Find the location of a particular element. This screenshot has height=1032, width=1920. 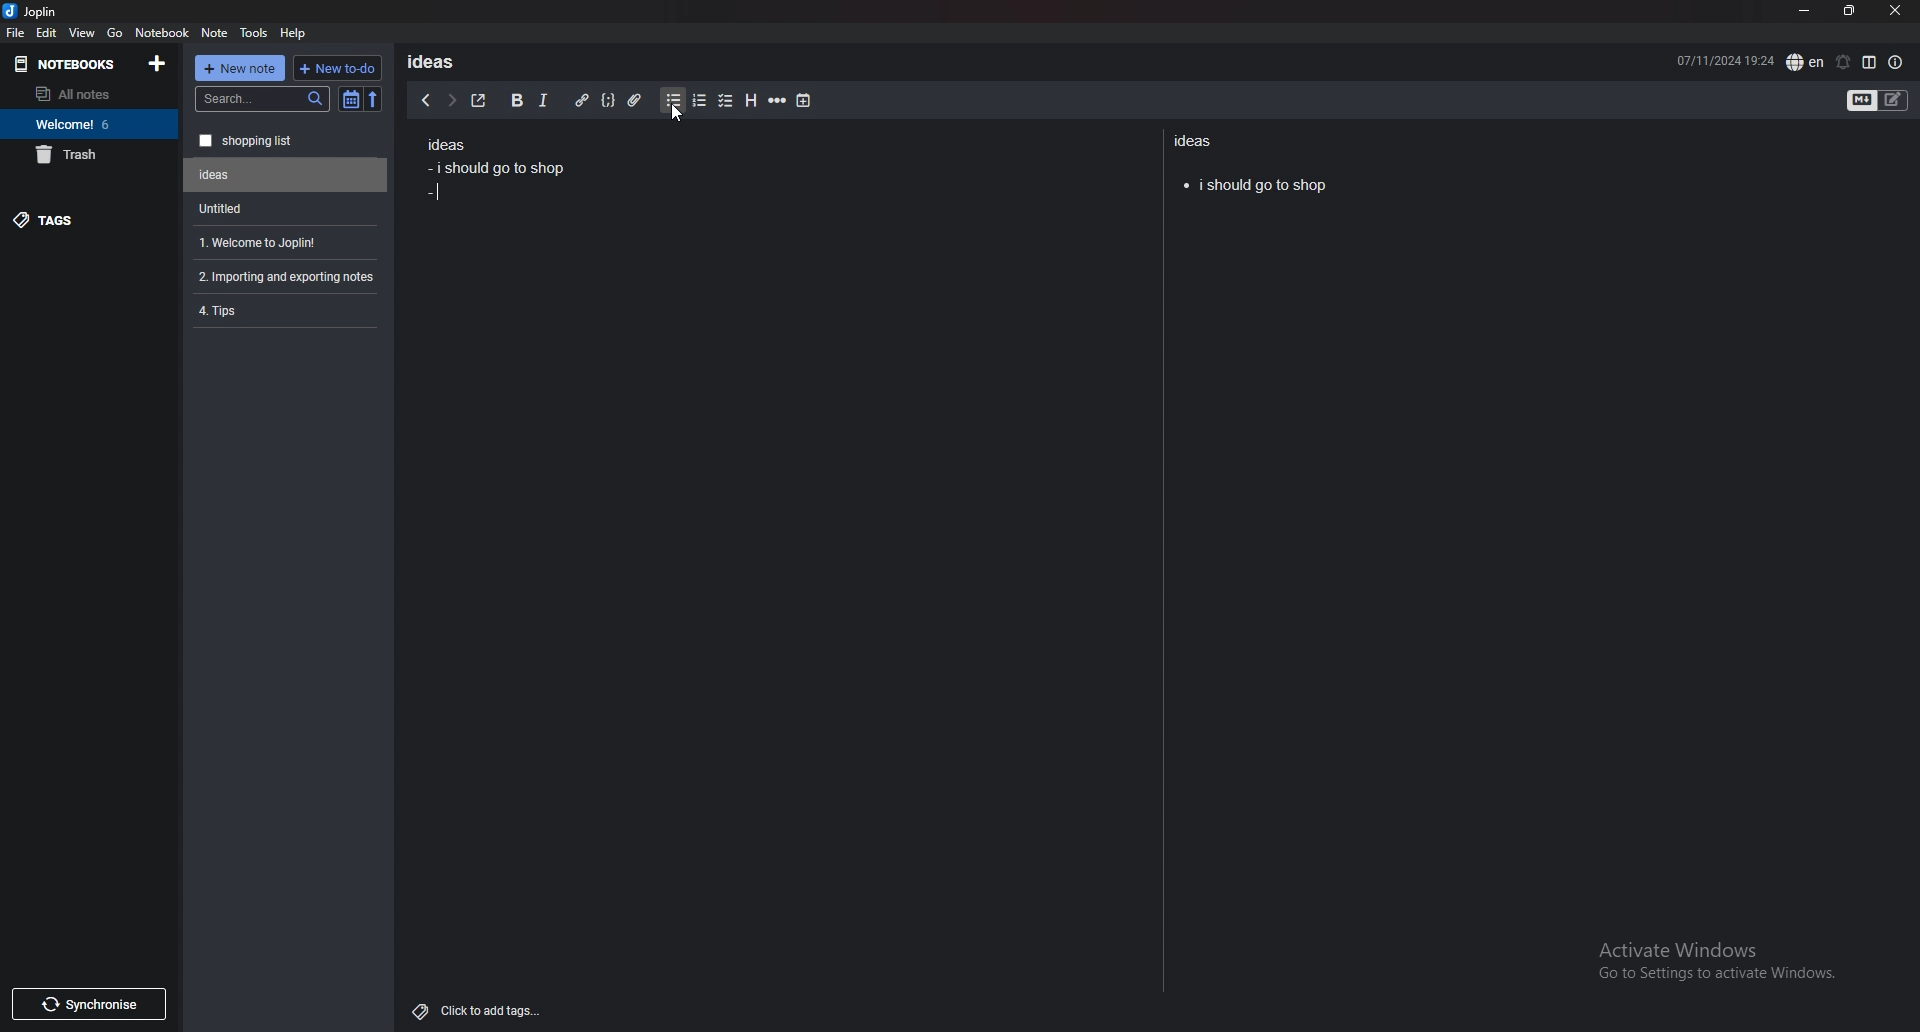

i should go to shop is located at coordinates (500, 170).